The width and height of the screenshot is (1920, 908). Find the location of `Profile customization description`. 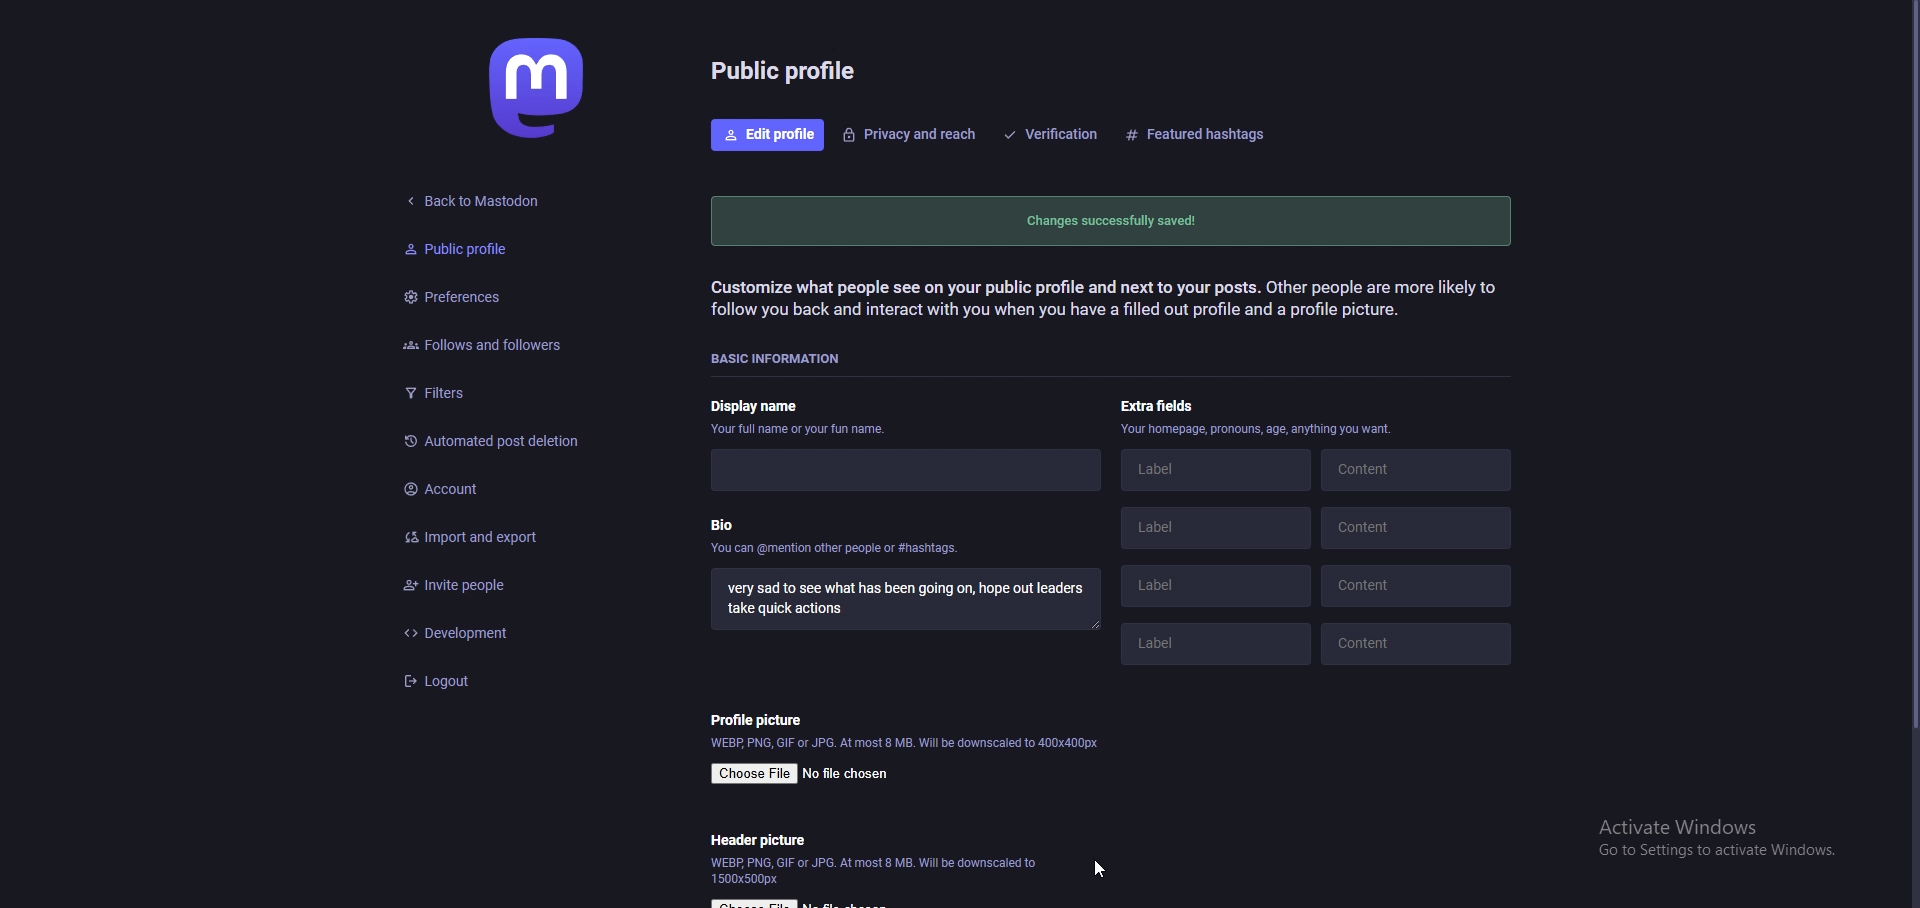

Profile customization description is located at coordinates (1368, 430).